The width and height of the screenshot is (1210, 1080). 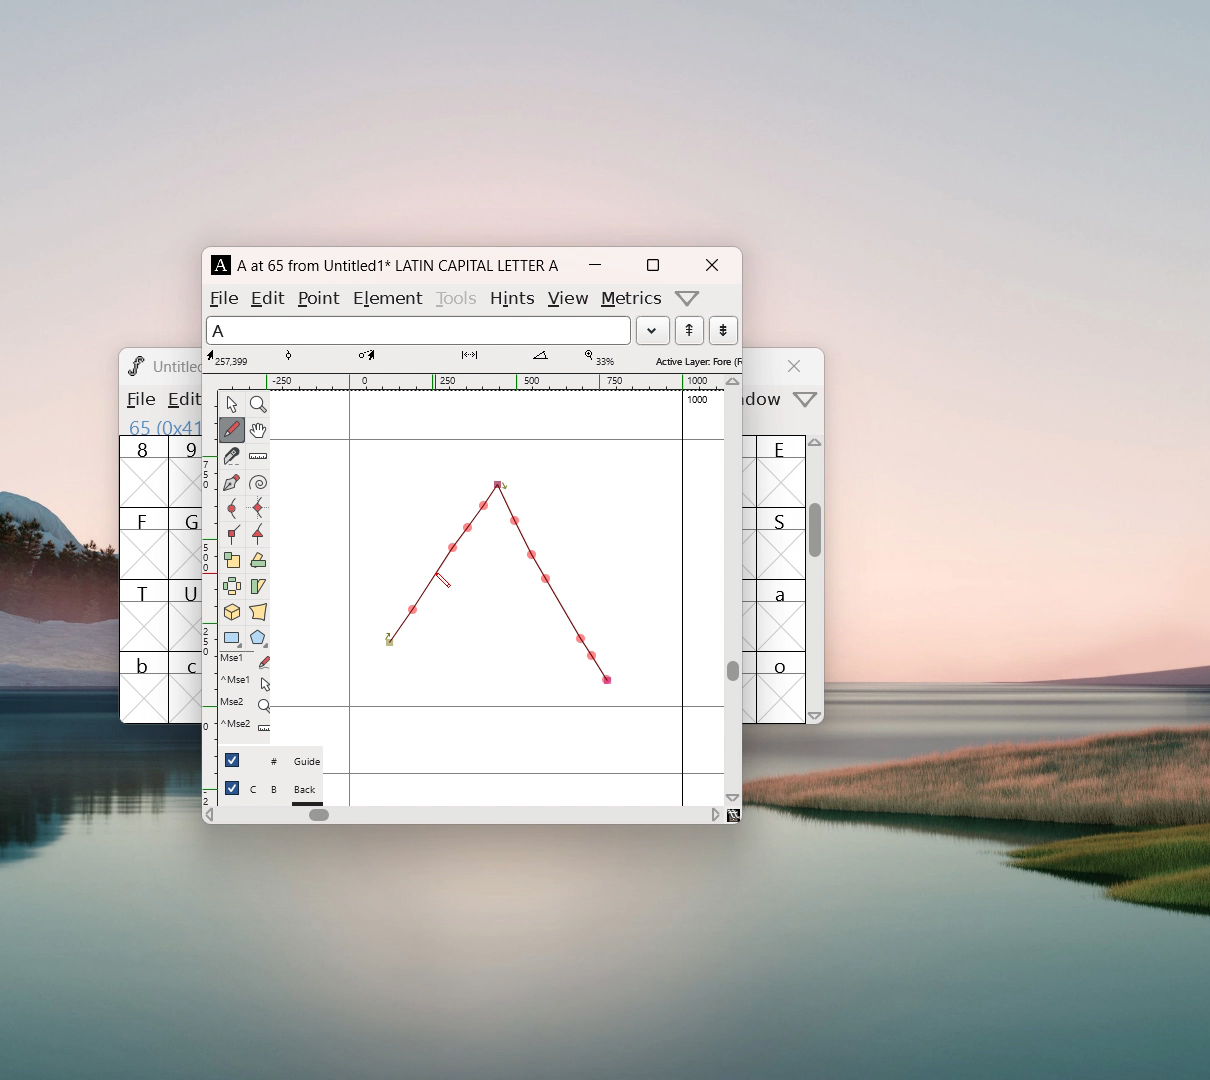 What do you see at coordinates (806, 401) in the screenshot?
I see `more options` at bounding box center [806, 401].